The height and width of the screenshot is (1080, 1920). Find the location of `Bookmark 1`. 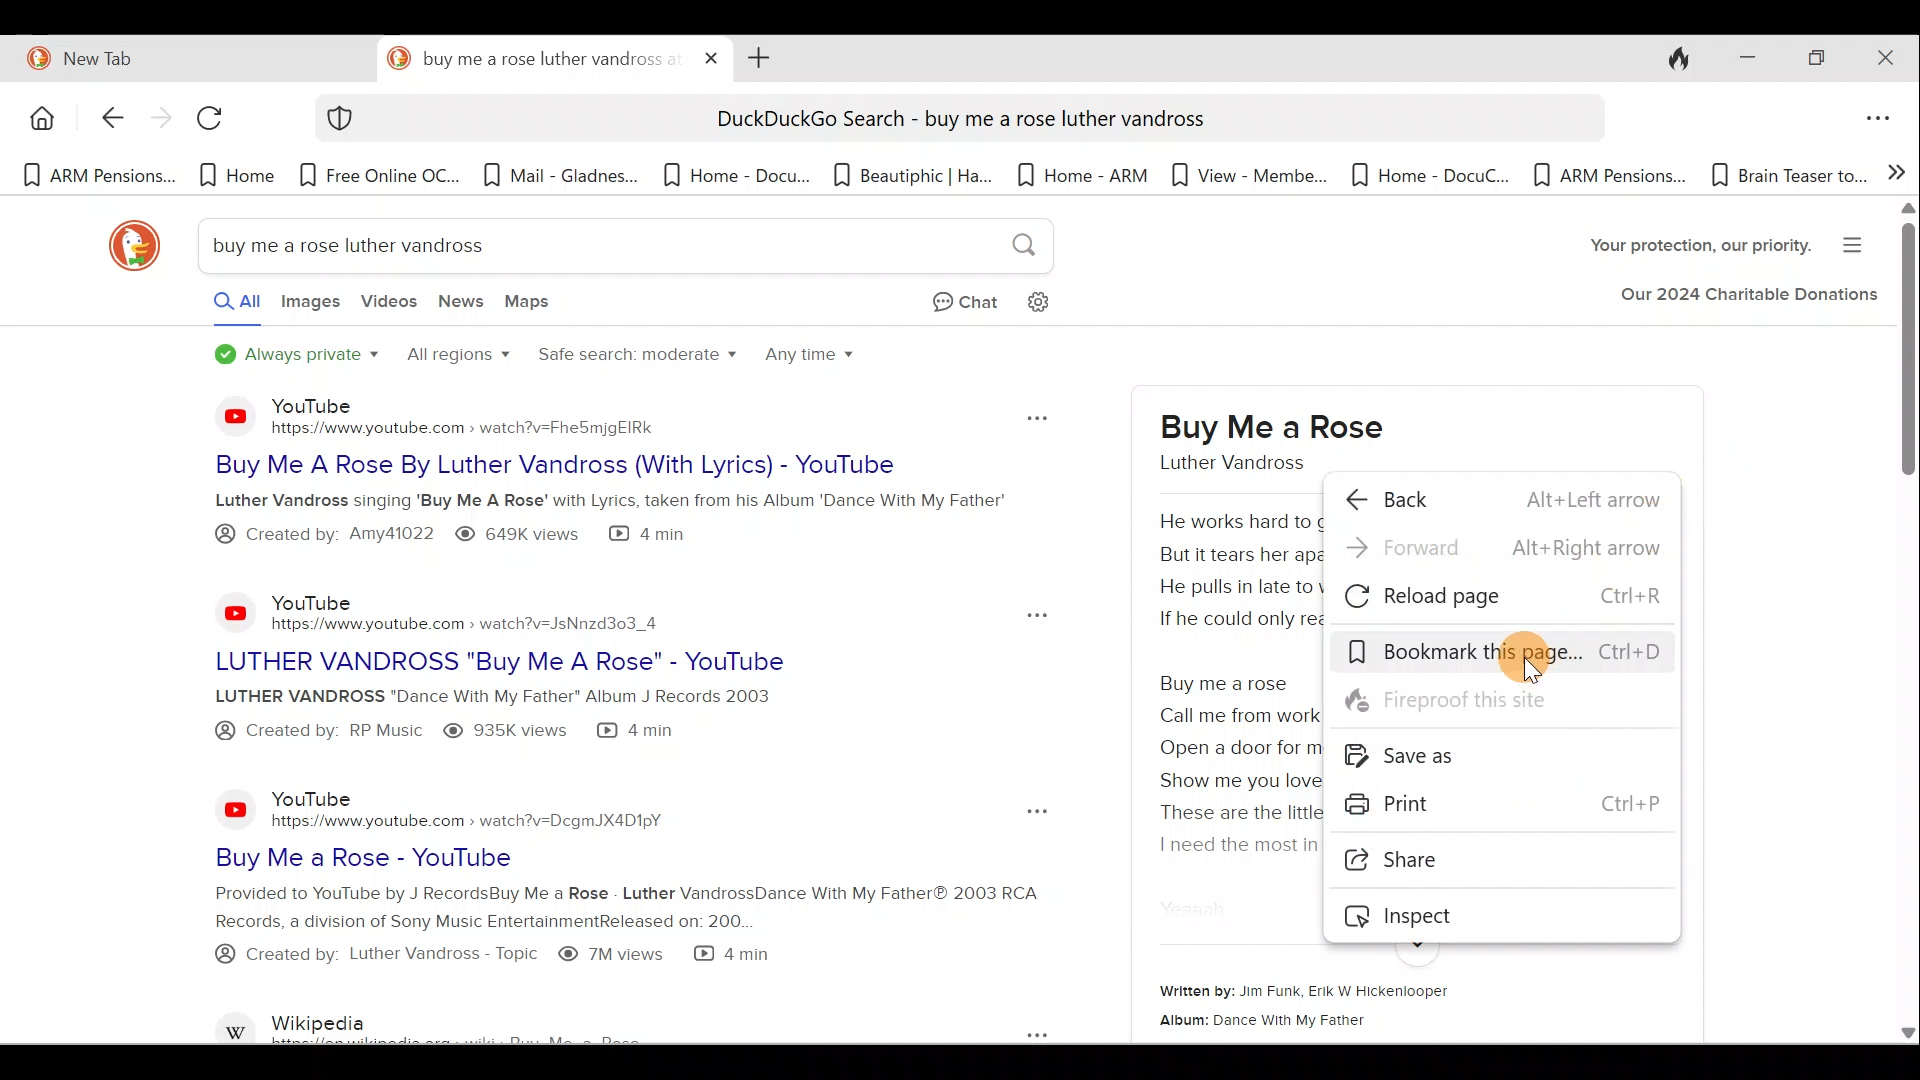

Bookmark 1 is located at coordinates (97, 177).